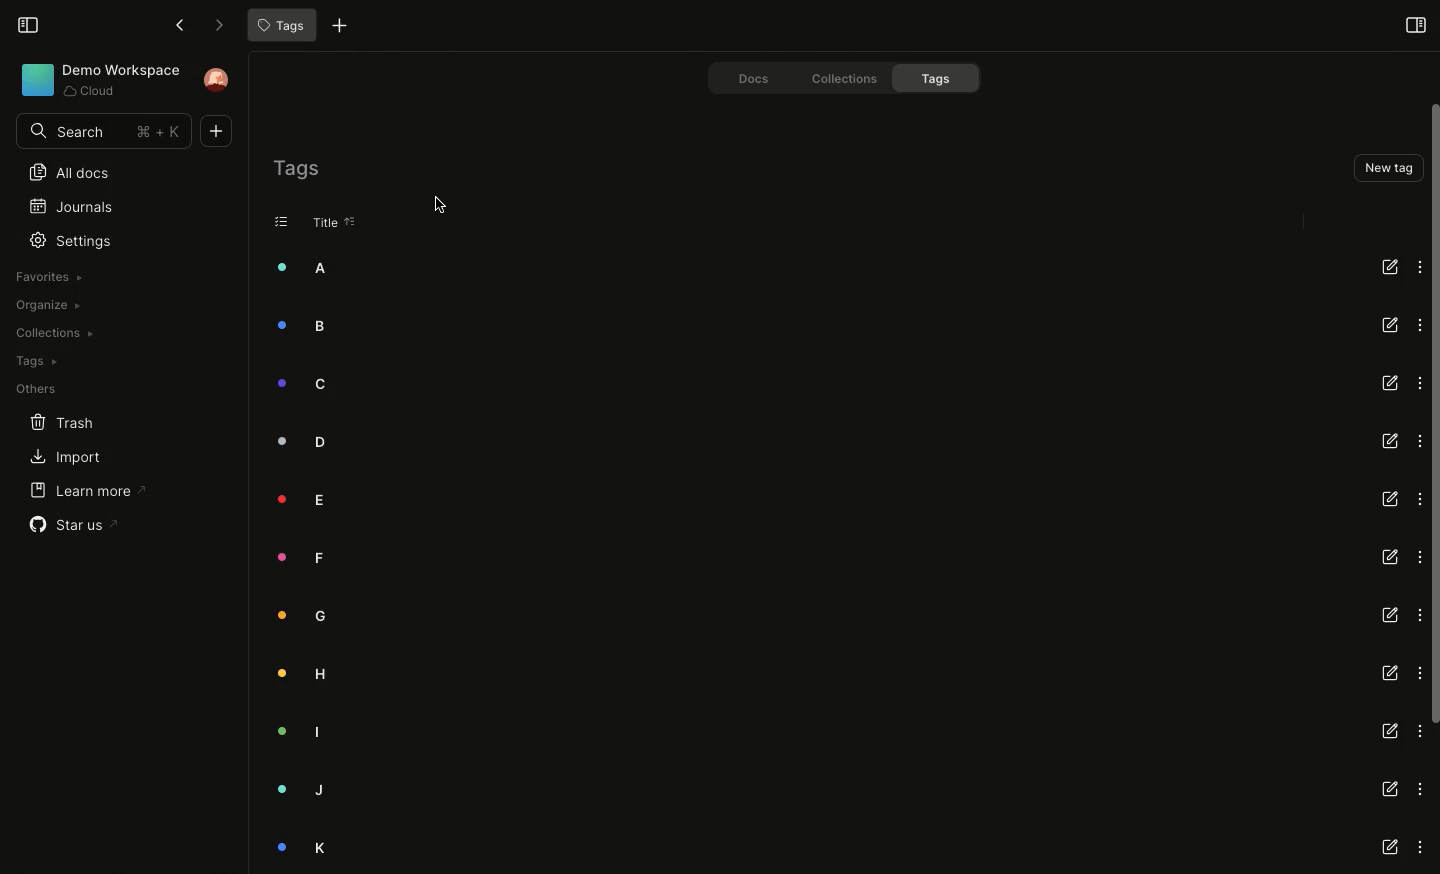 This screenshot has height=874, width=1440. Describe the element at coordinates (296, 168) in the screenshot. I see `Tags` at that location.